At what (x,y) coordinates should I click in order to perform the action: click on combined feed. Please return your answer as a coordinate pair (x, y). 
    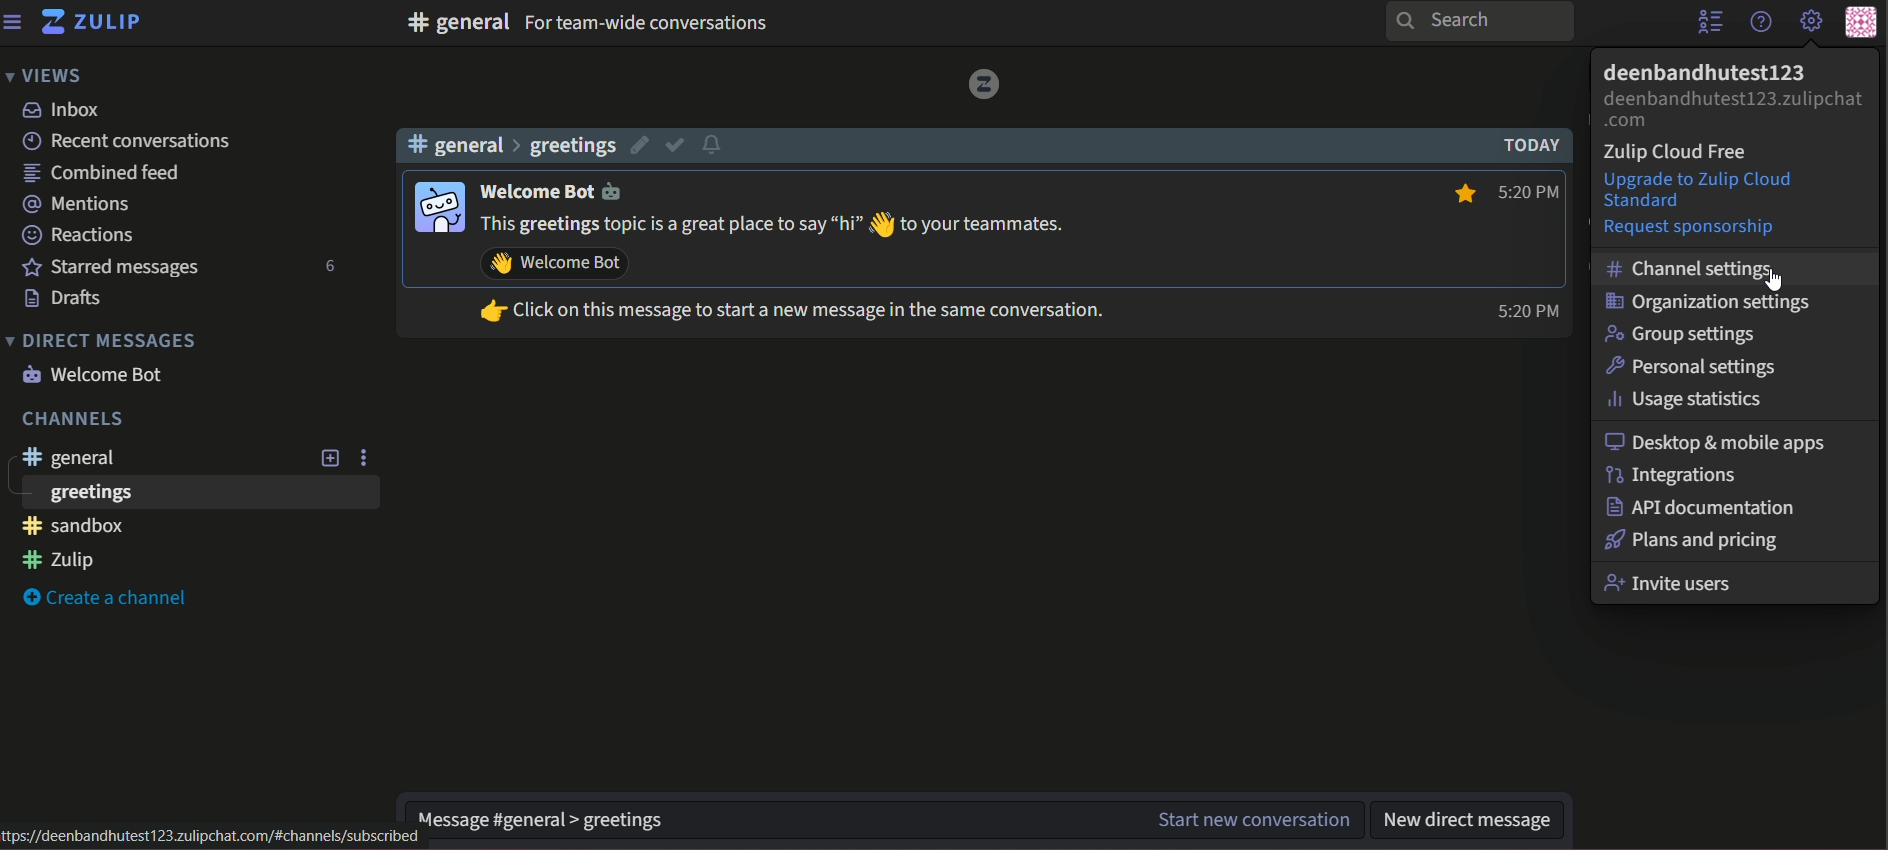
    Looking at the image, I should click on (100, 172).